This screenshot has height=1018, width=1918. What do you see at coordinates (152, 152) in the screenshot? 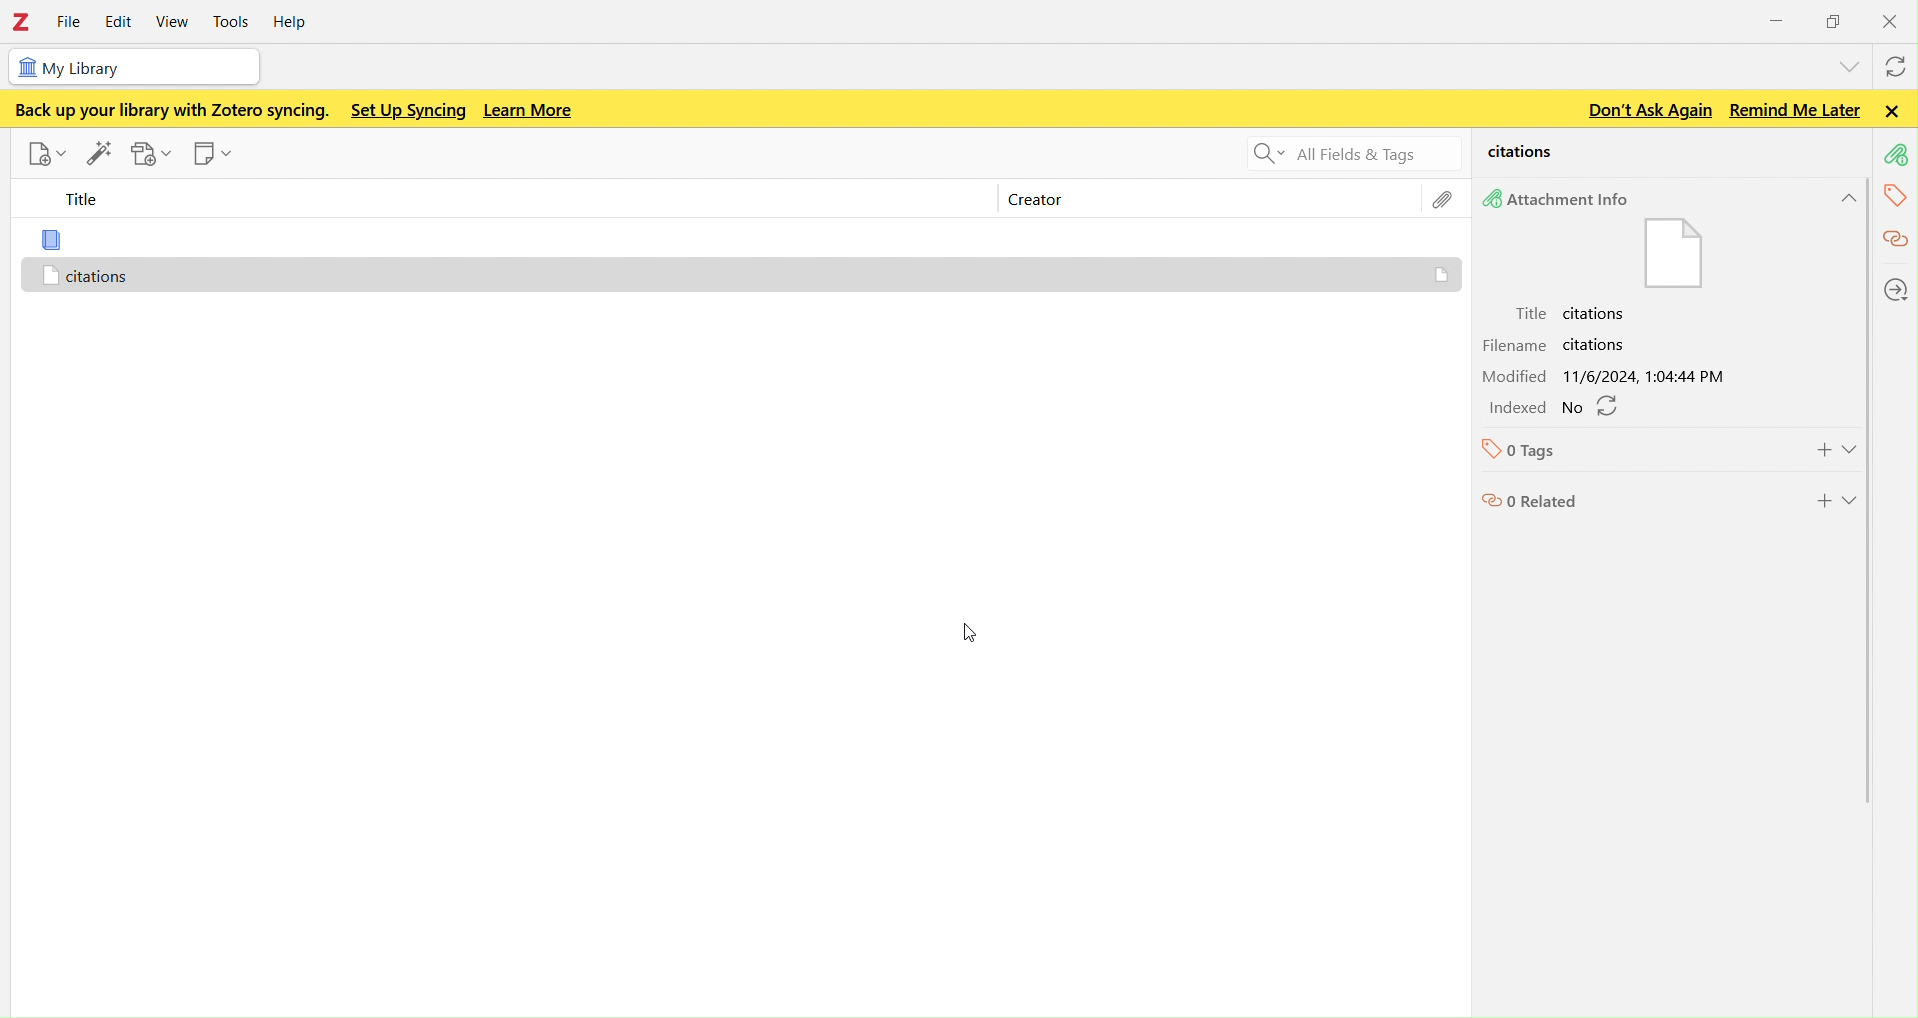
I see `add attachments` at bounding box center [152, 152].